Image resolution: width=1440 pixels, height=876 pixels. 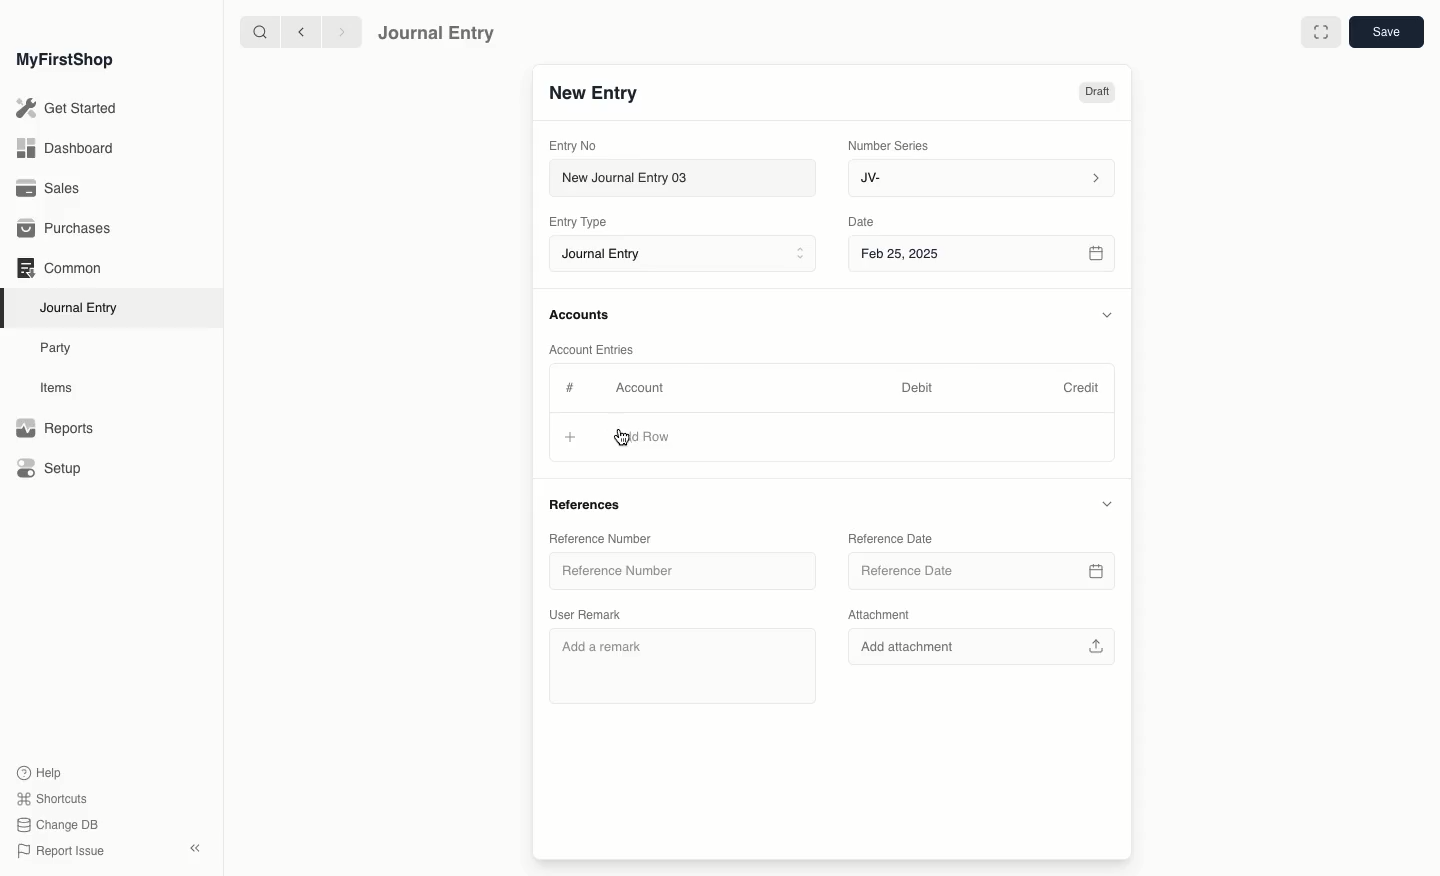 What do you see at coordinates (574, 389) in the screenshot?
I see `Hashtag` at bounding box center [574, 389].